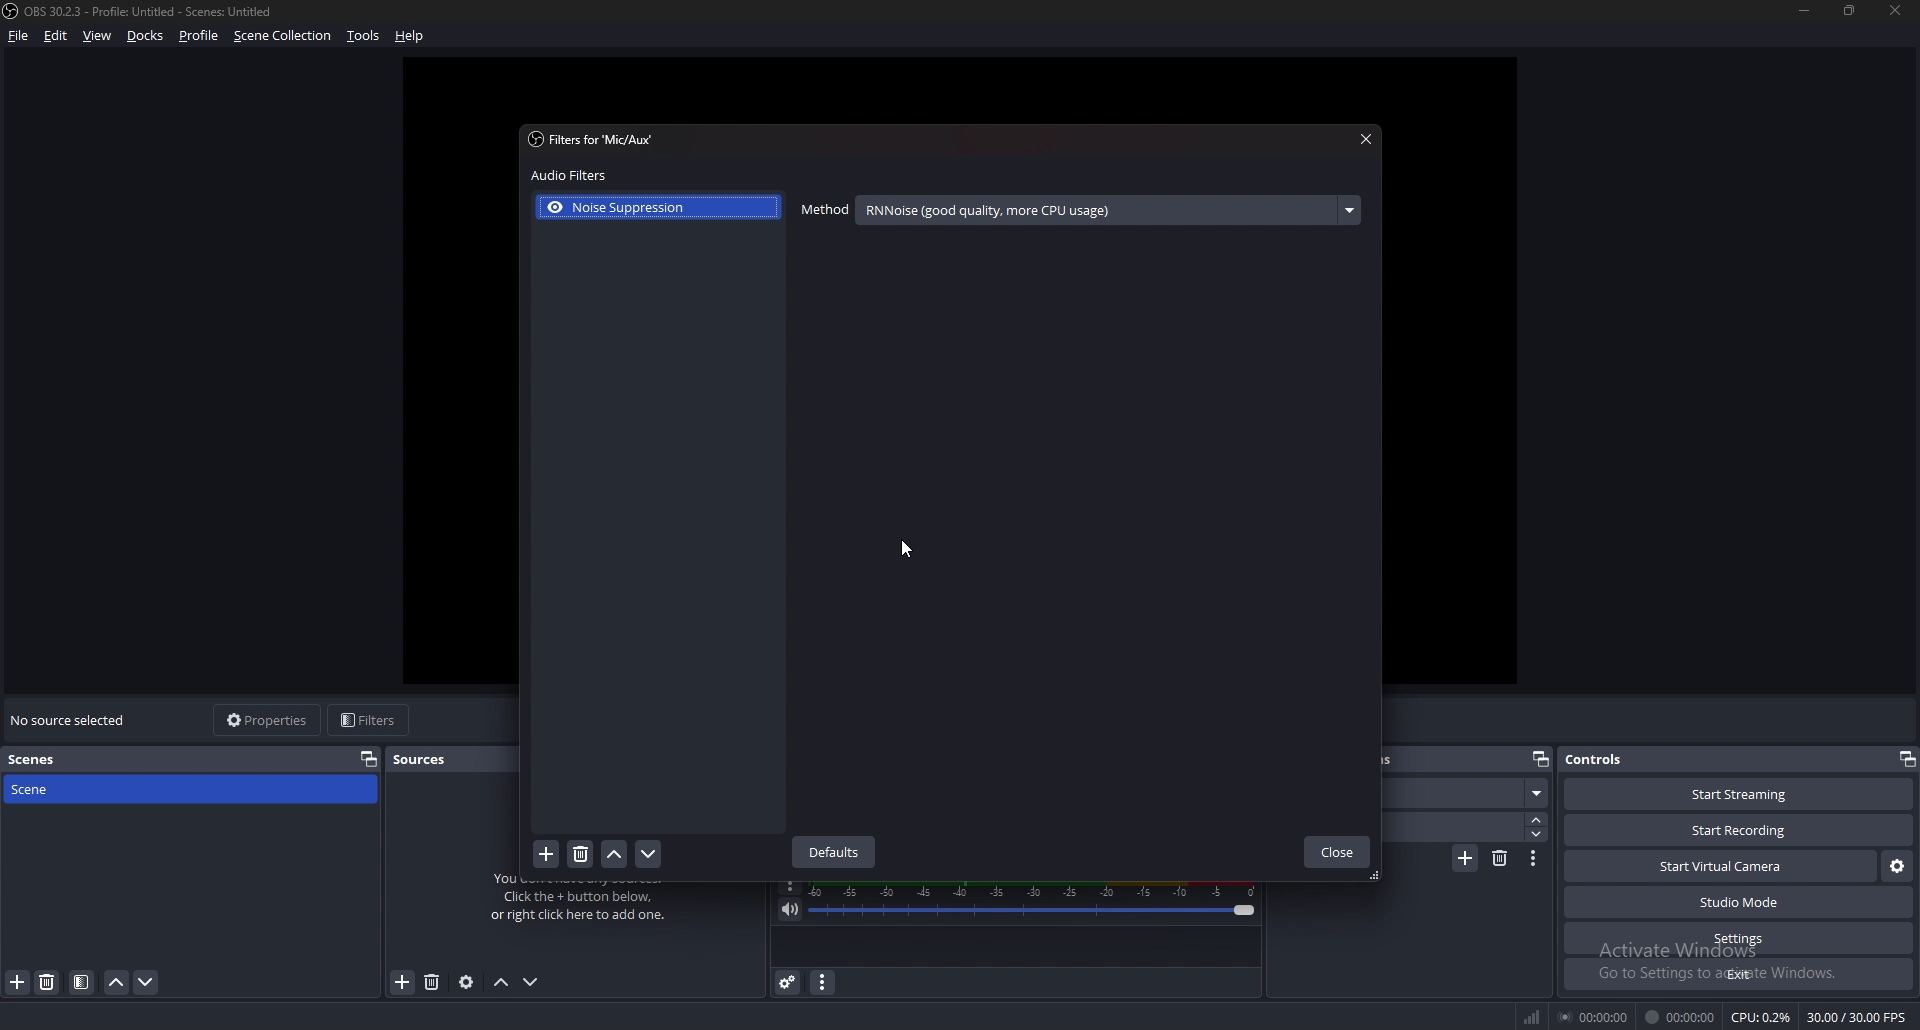 The width and height of the screenshot is (1920, 1030). Describe the element at coordinates (467, 983) in the screenshot. I see `source properties` at that location.